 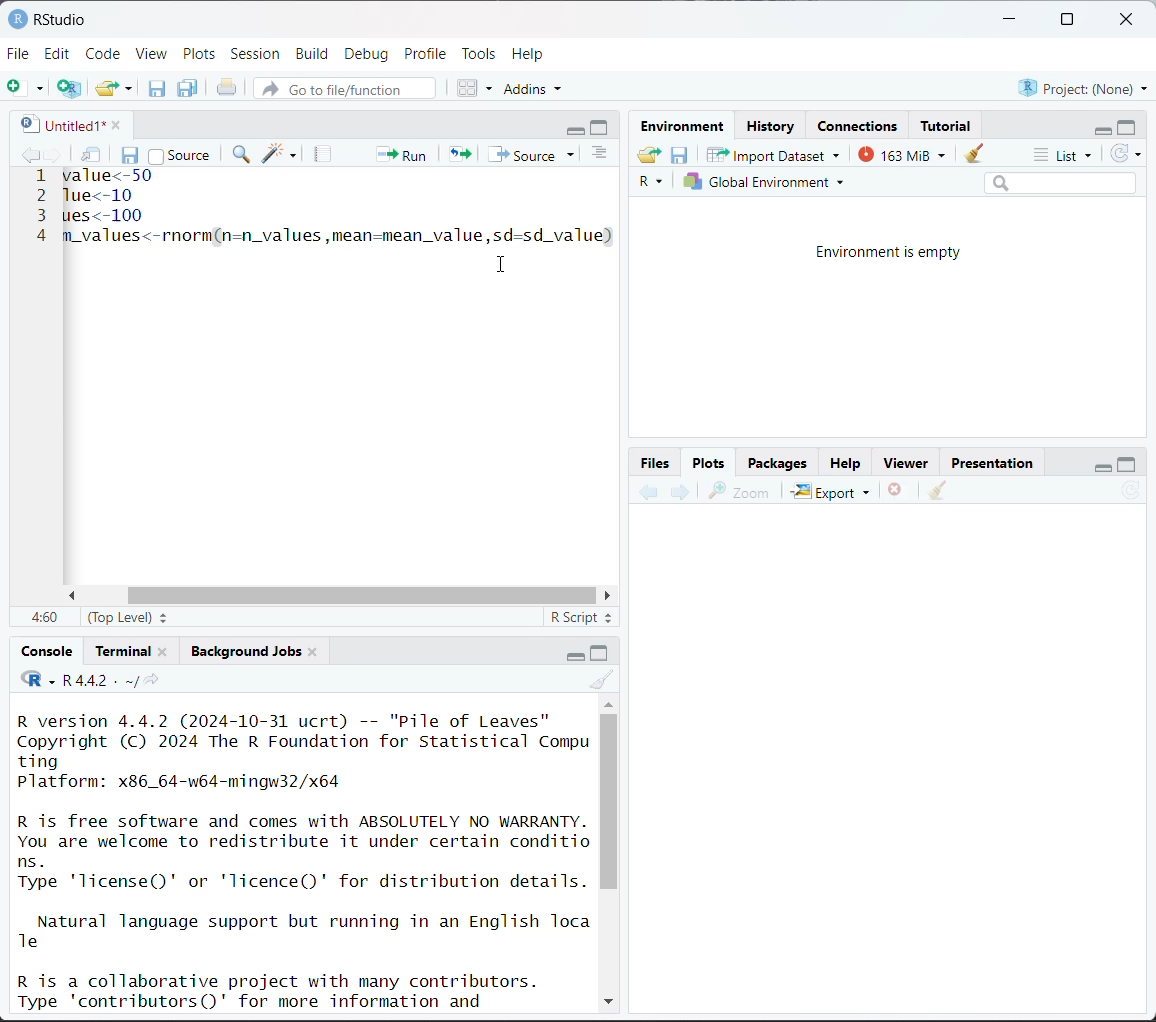 I want to click on Project:(None), so click(x=1082, y=86).